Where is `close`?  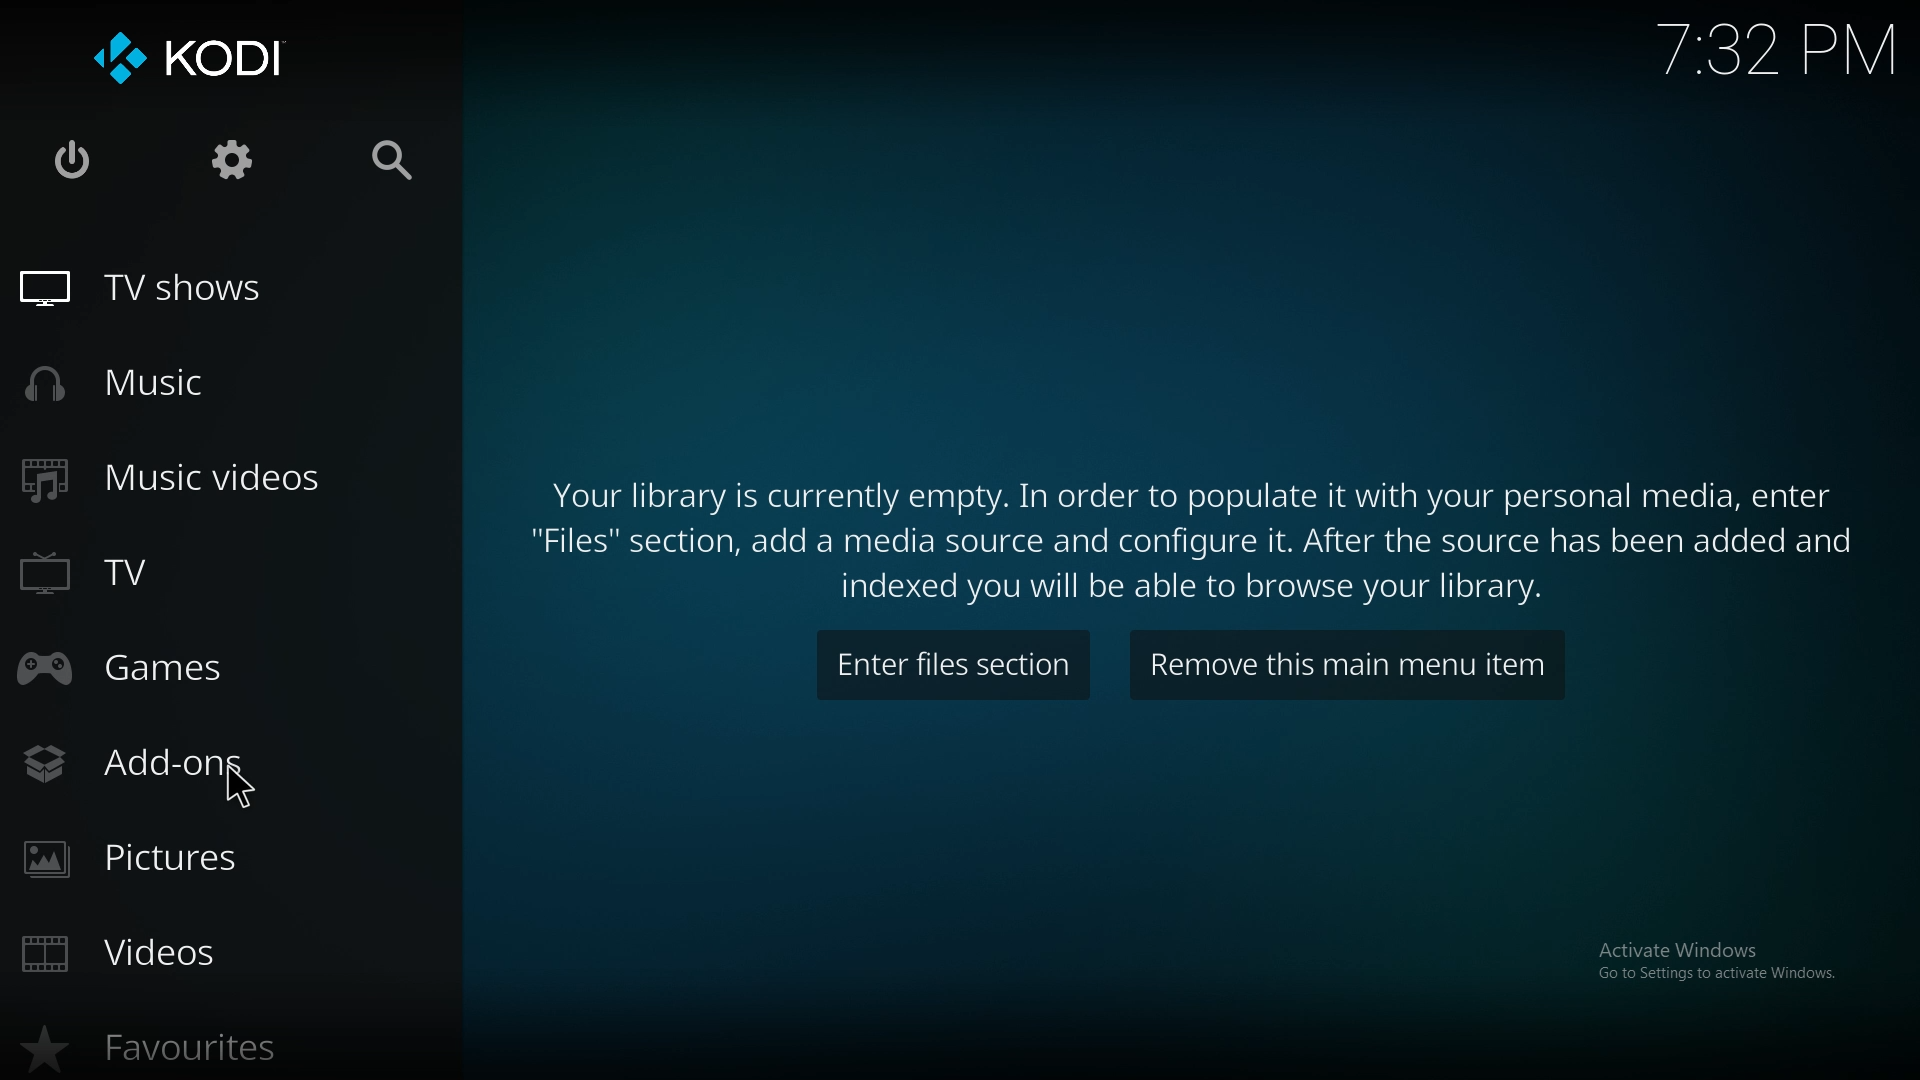 close is located at coordinates (70, 157).